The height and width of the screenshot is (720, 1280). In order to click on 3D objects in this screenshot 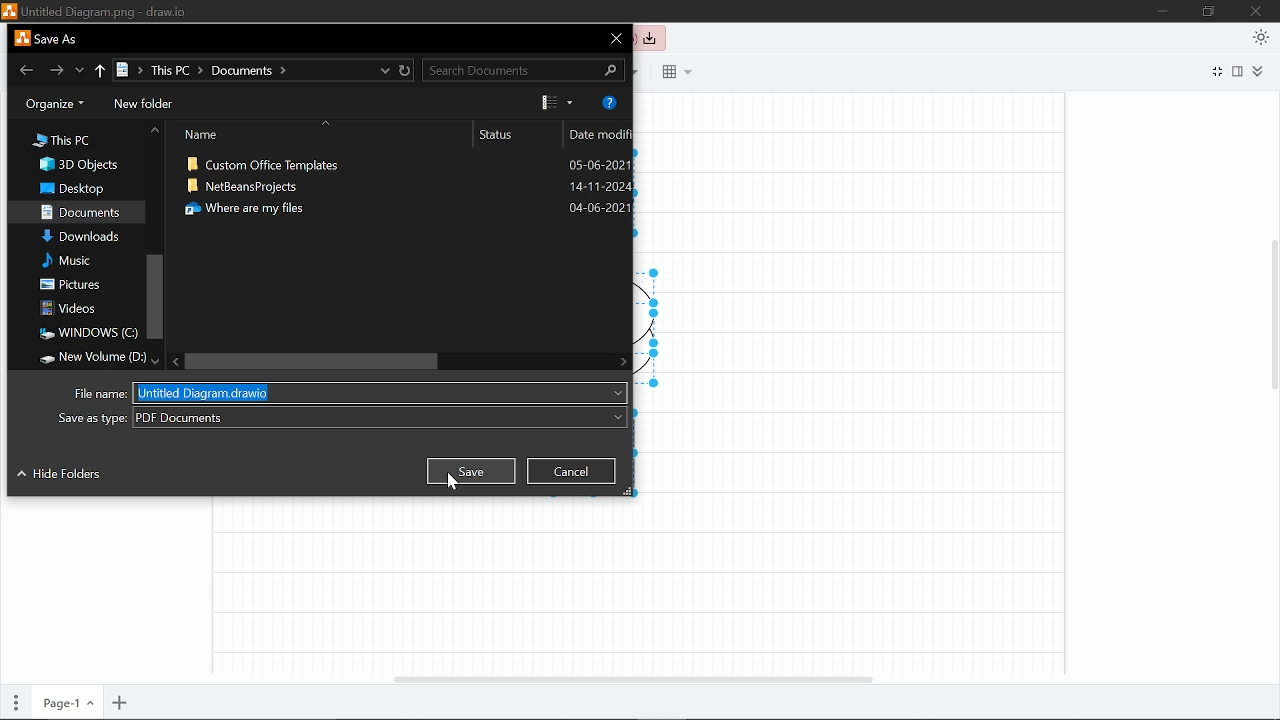, I will do `click(85, 166)`.